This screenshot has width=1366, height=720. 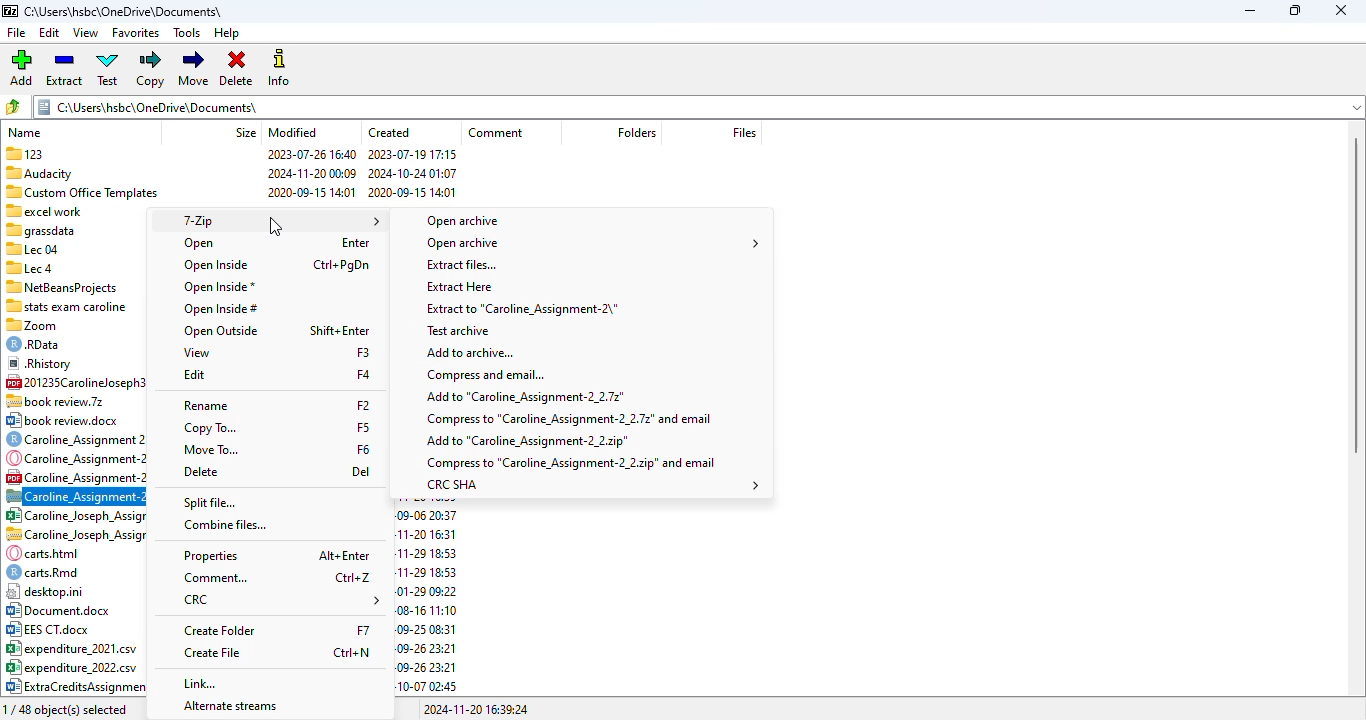 What do you see at coordinates (188, 33) in the screenshot?
I see `tools` at bounding box center [188, 33].